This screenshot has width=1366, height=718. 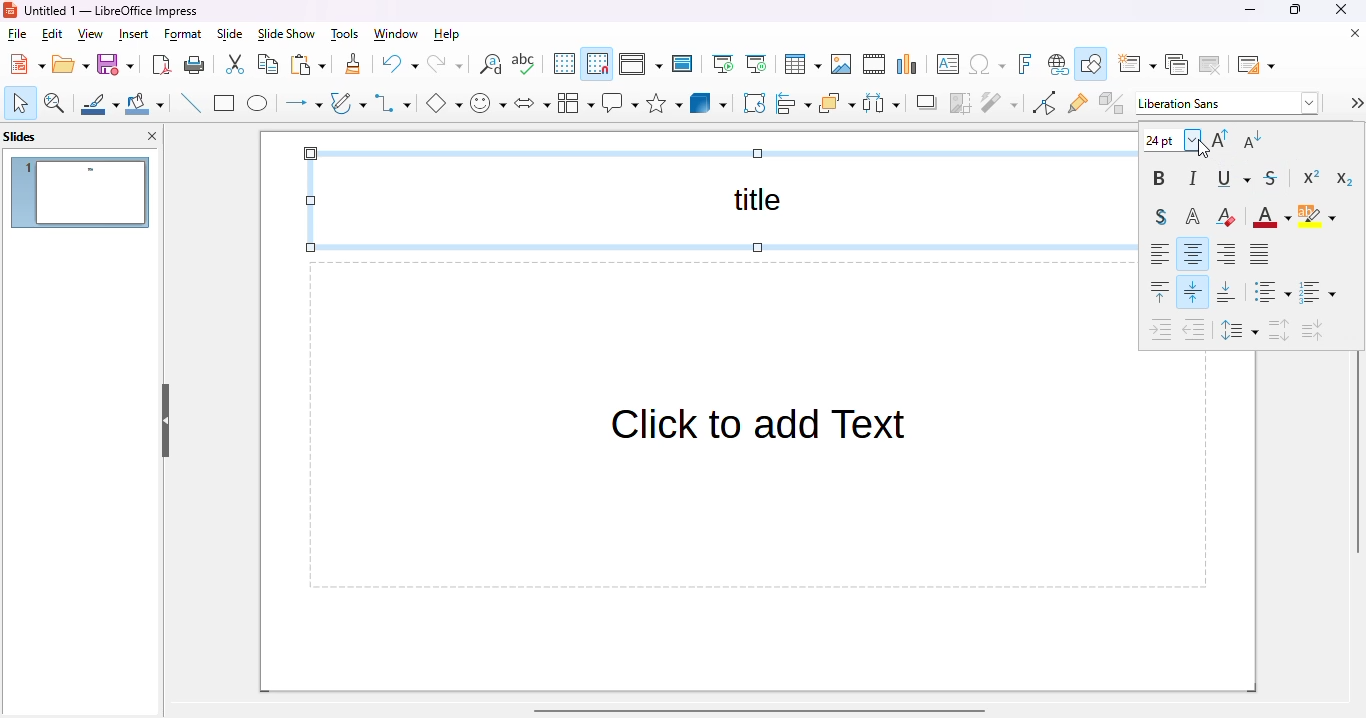 I want to click on view, so click(x=90, y=35).